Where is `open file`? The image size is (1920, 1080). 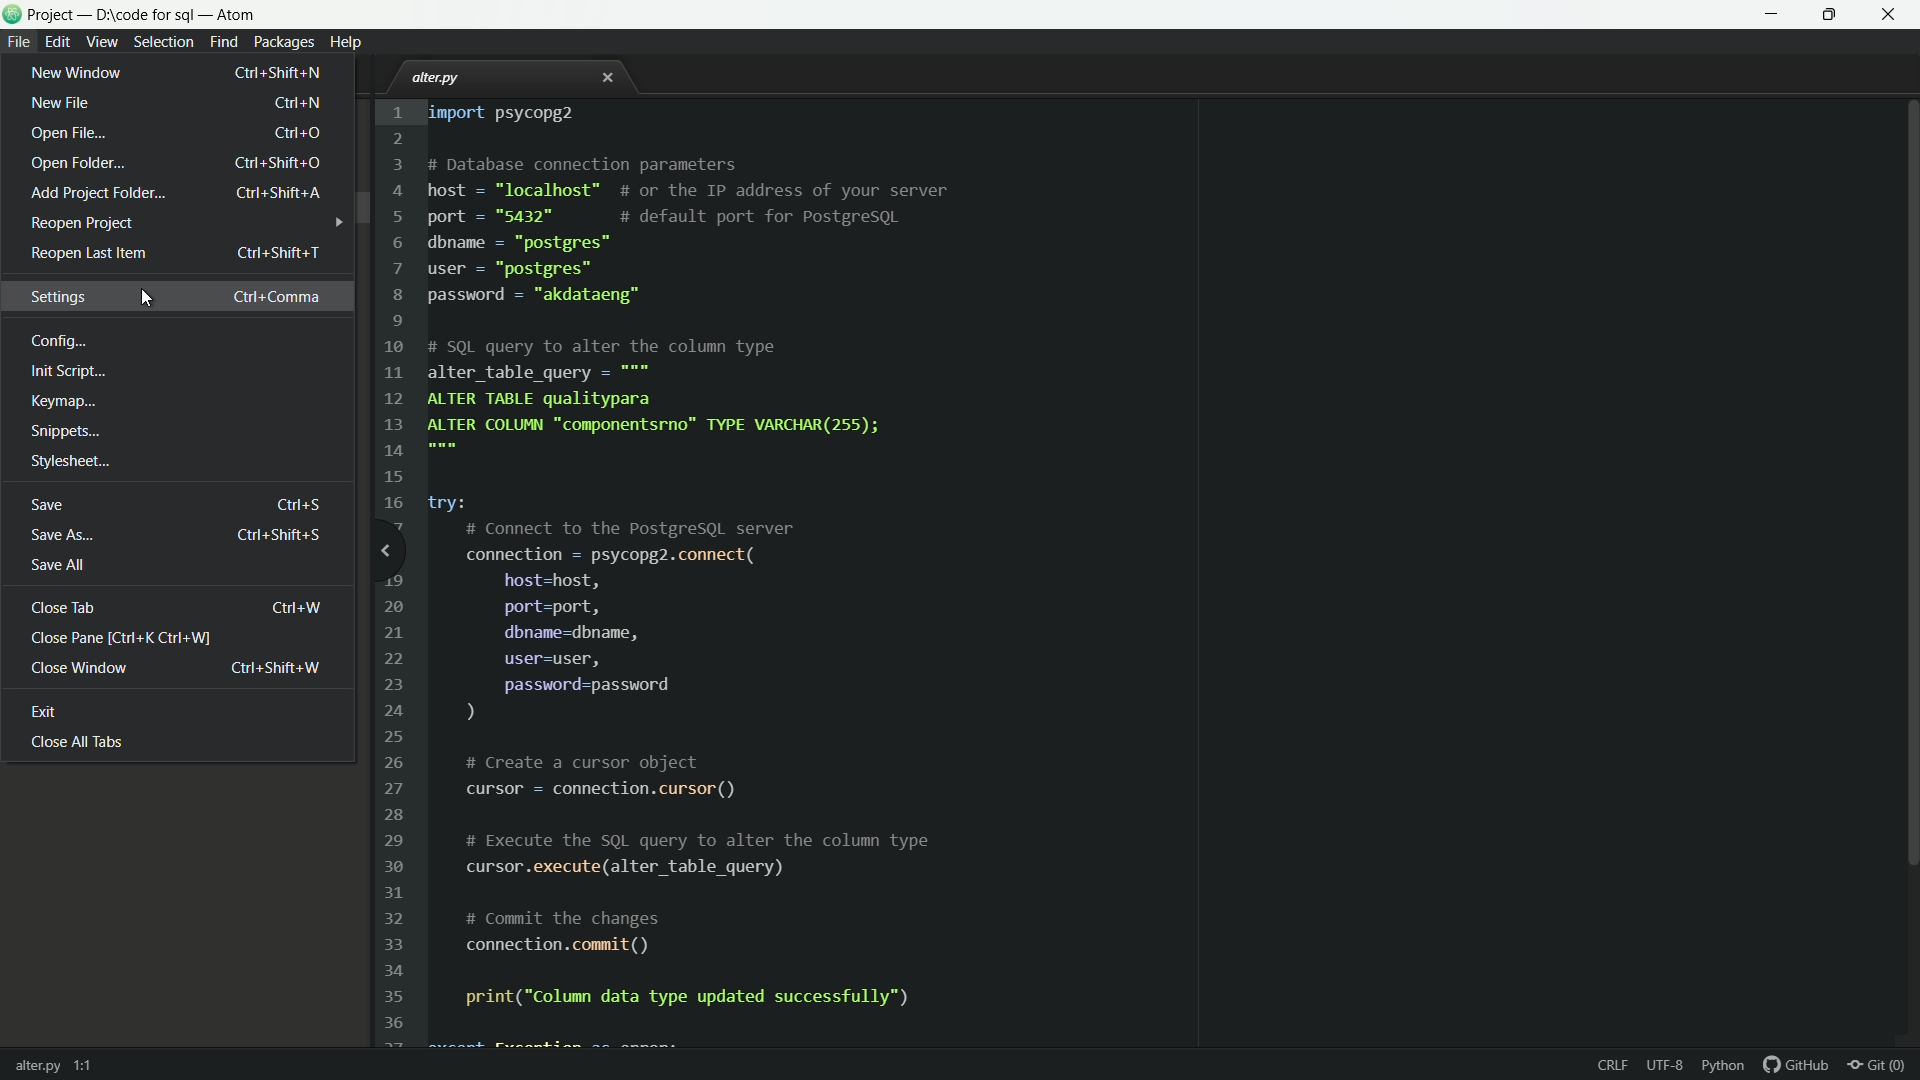
open file is located at coordinates (179, 133).